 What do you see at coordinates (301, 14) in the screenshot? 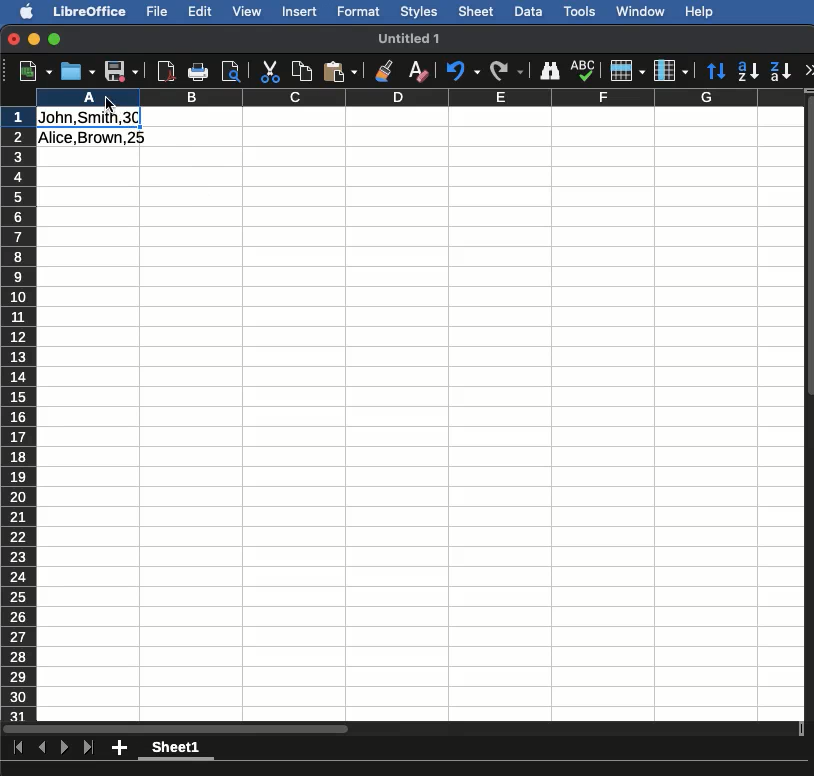
I see `Insert` at bounding box center [301, 14].